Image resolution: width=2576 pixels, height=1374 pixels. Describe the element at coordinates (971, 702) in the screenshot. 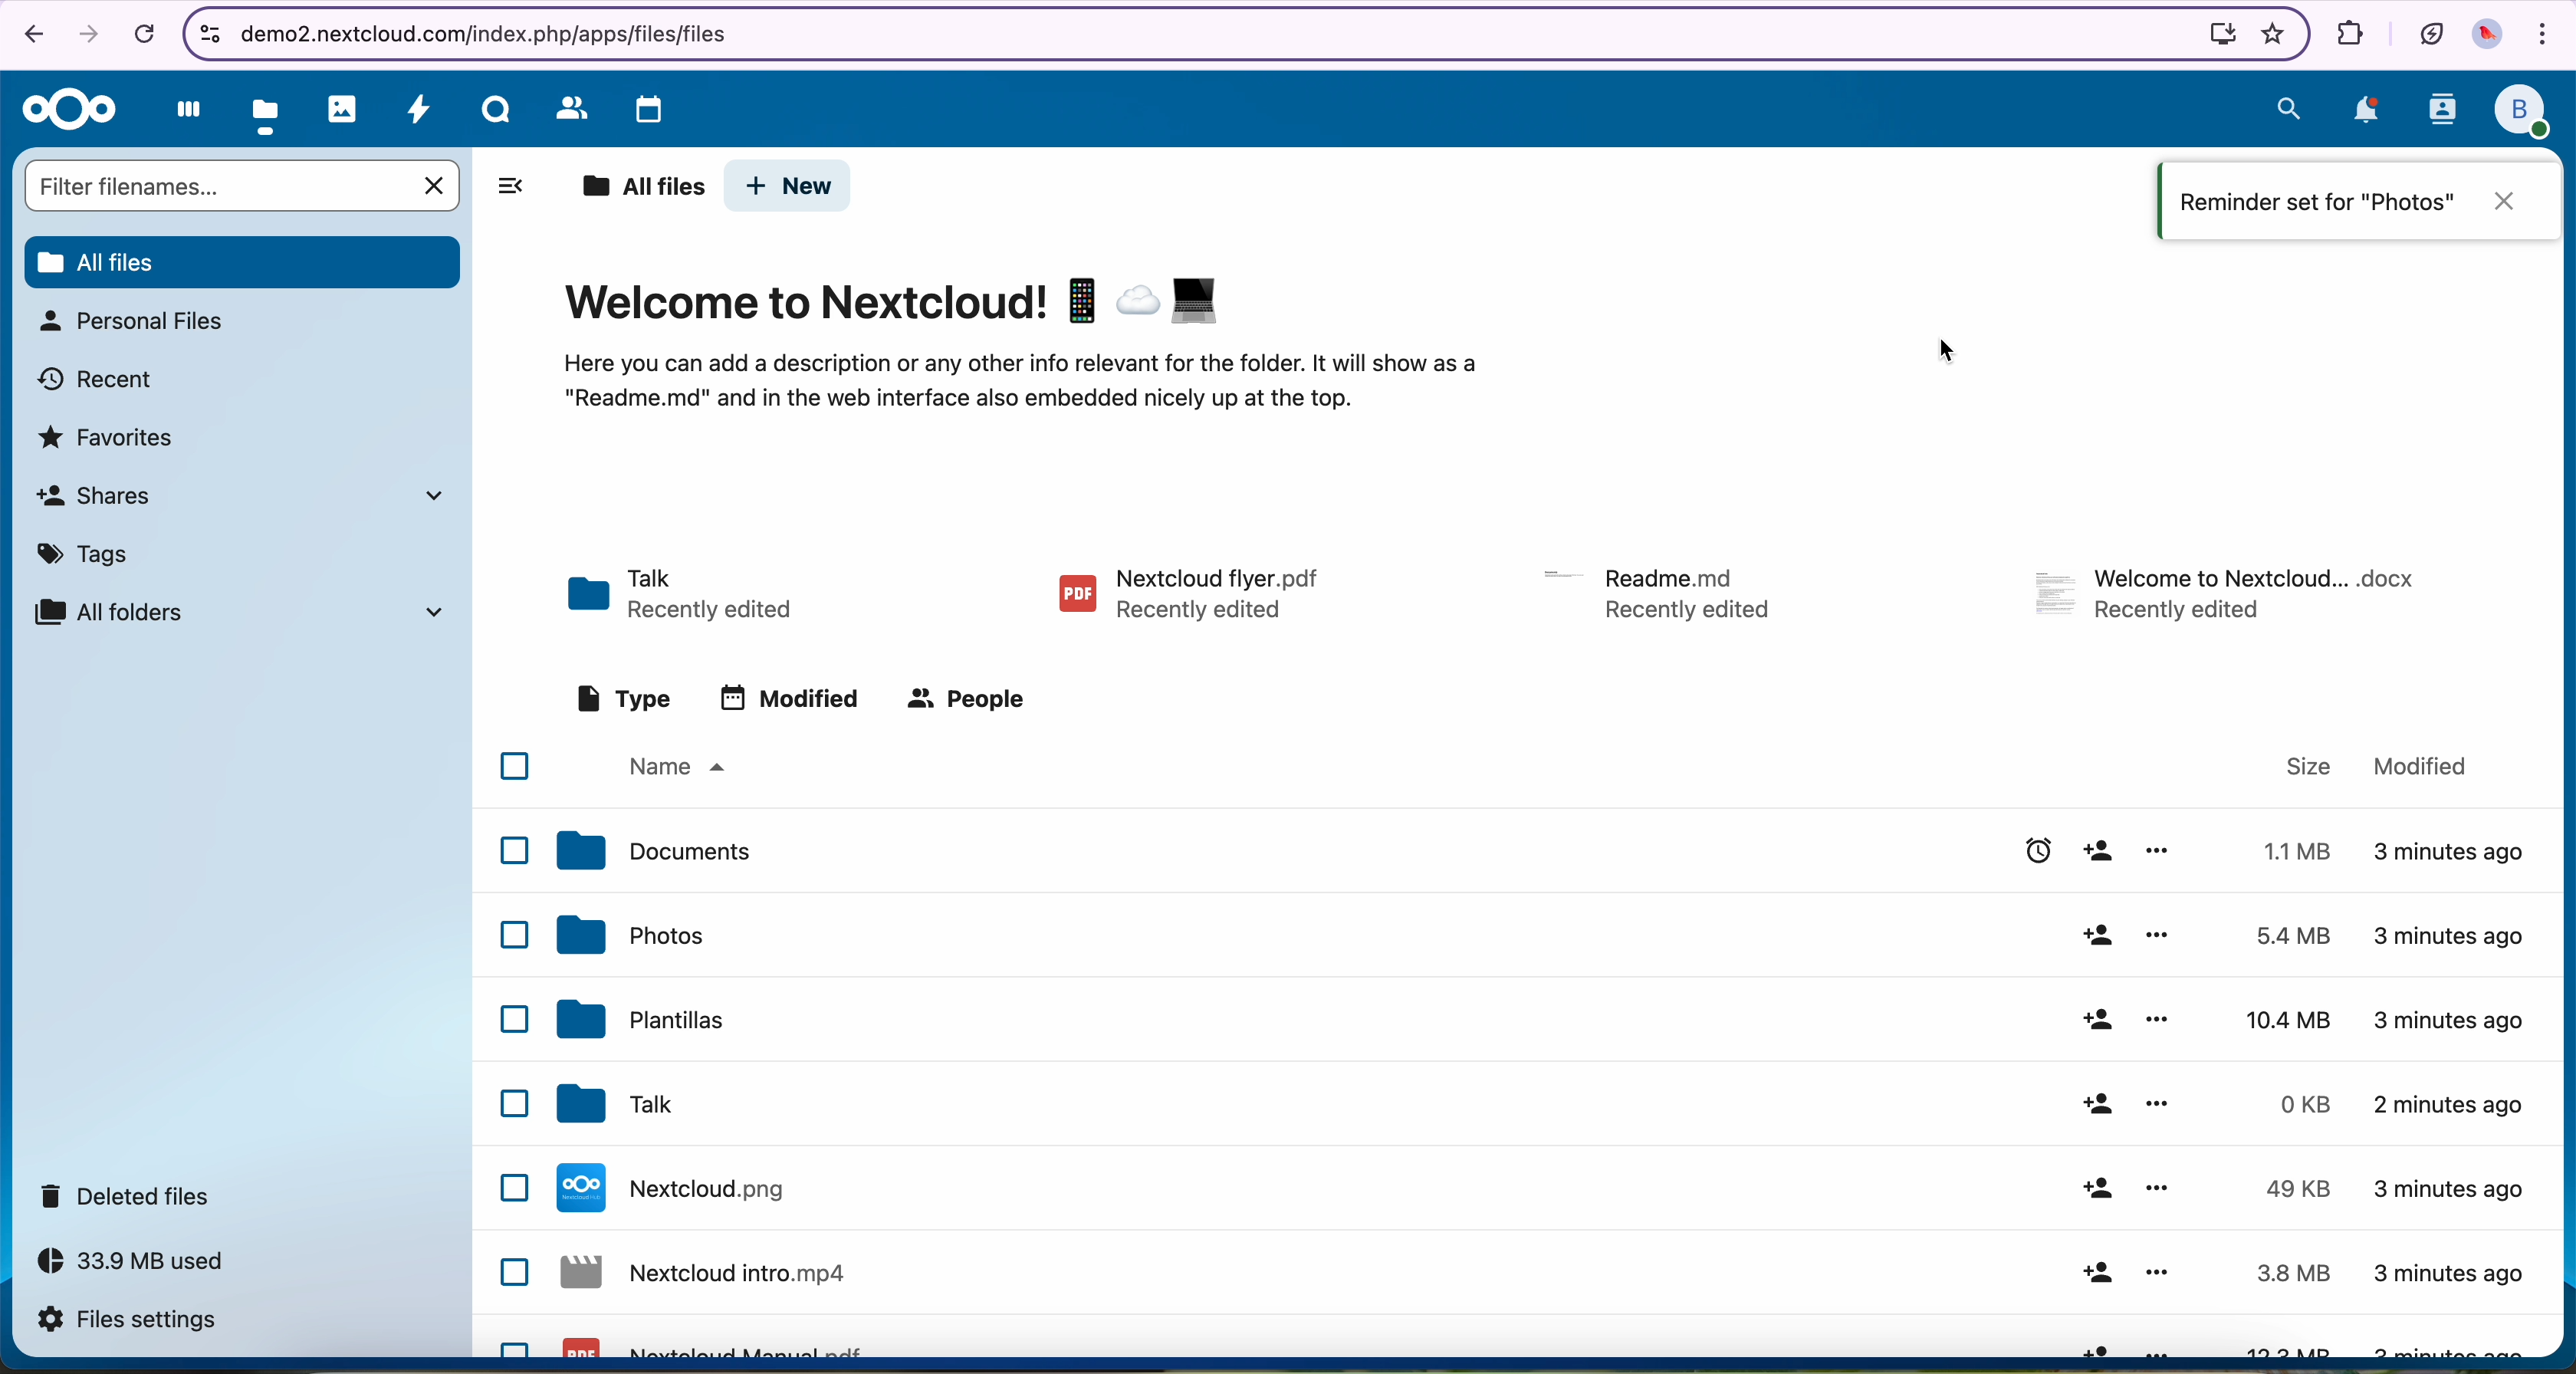

I see `people` at that location.